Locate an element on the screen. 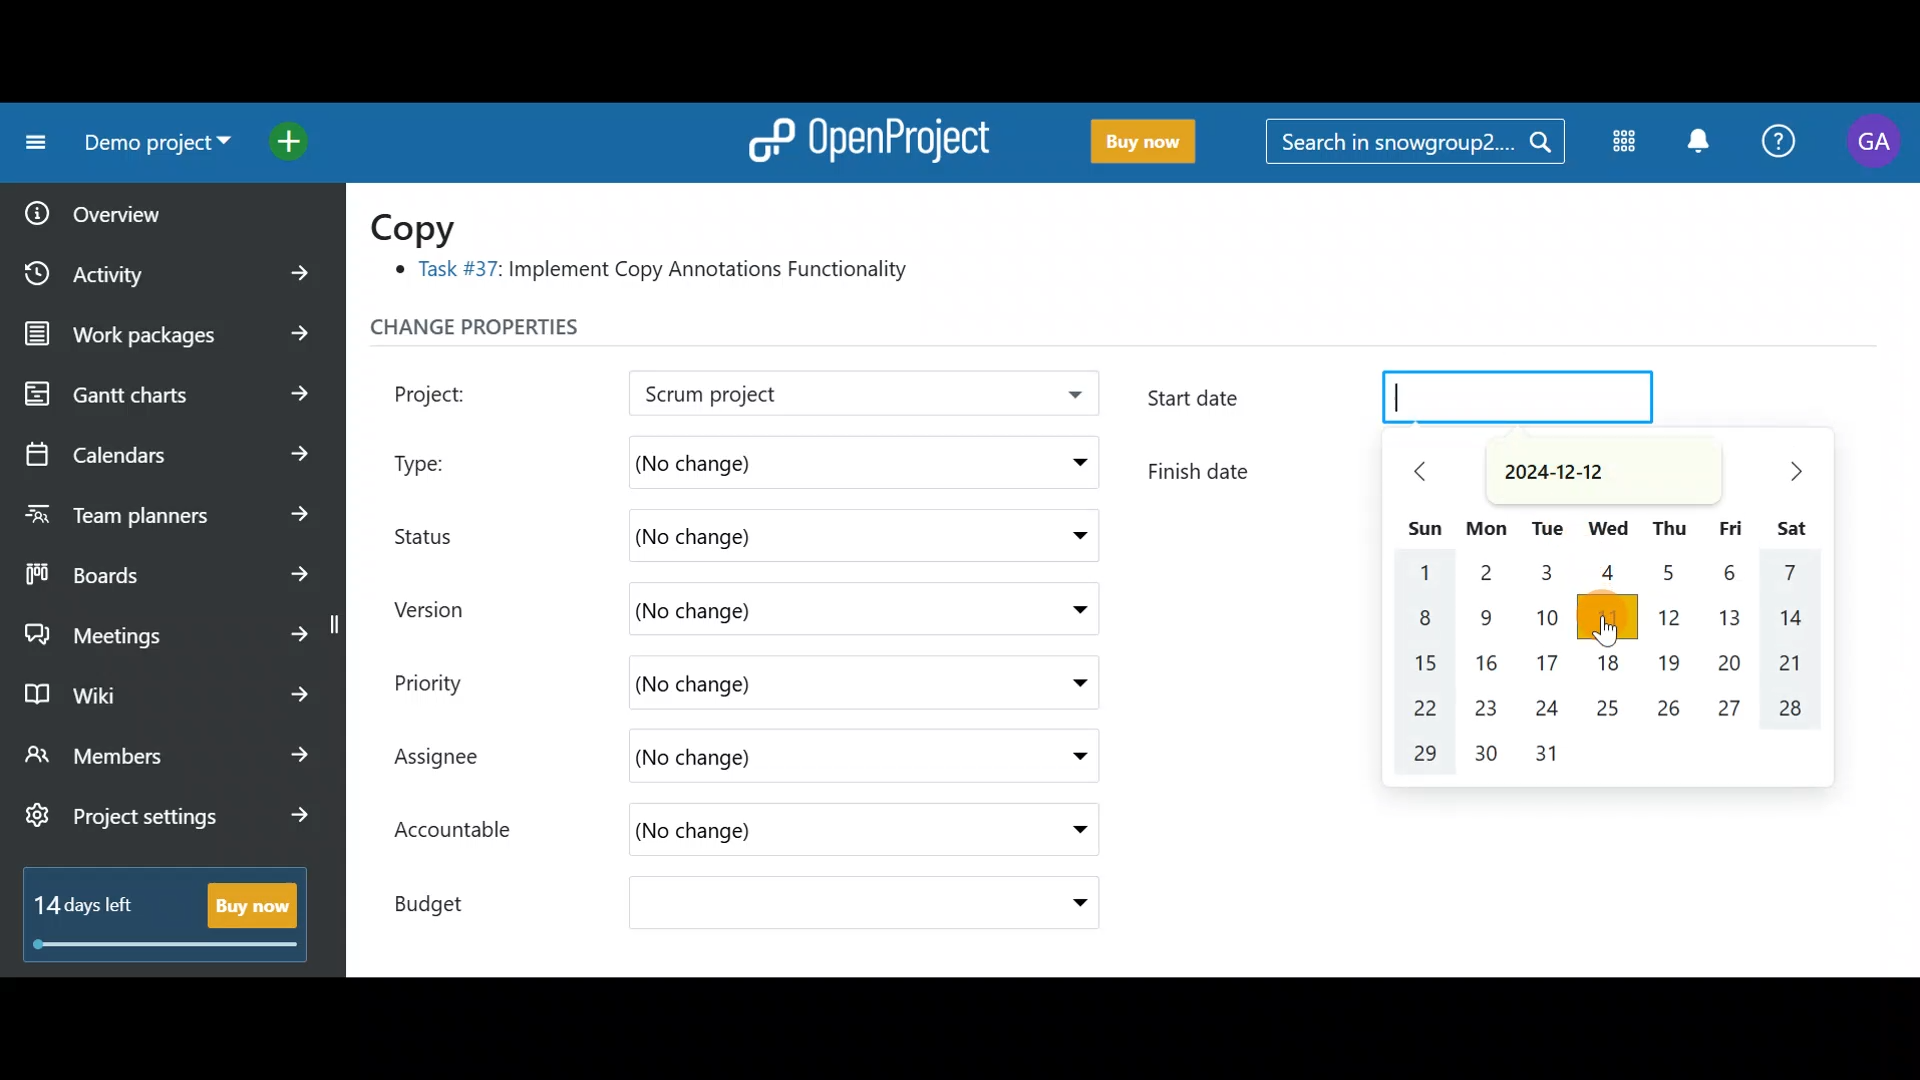  Thu is located at coordinates (1669, 532).